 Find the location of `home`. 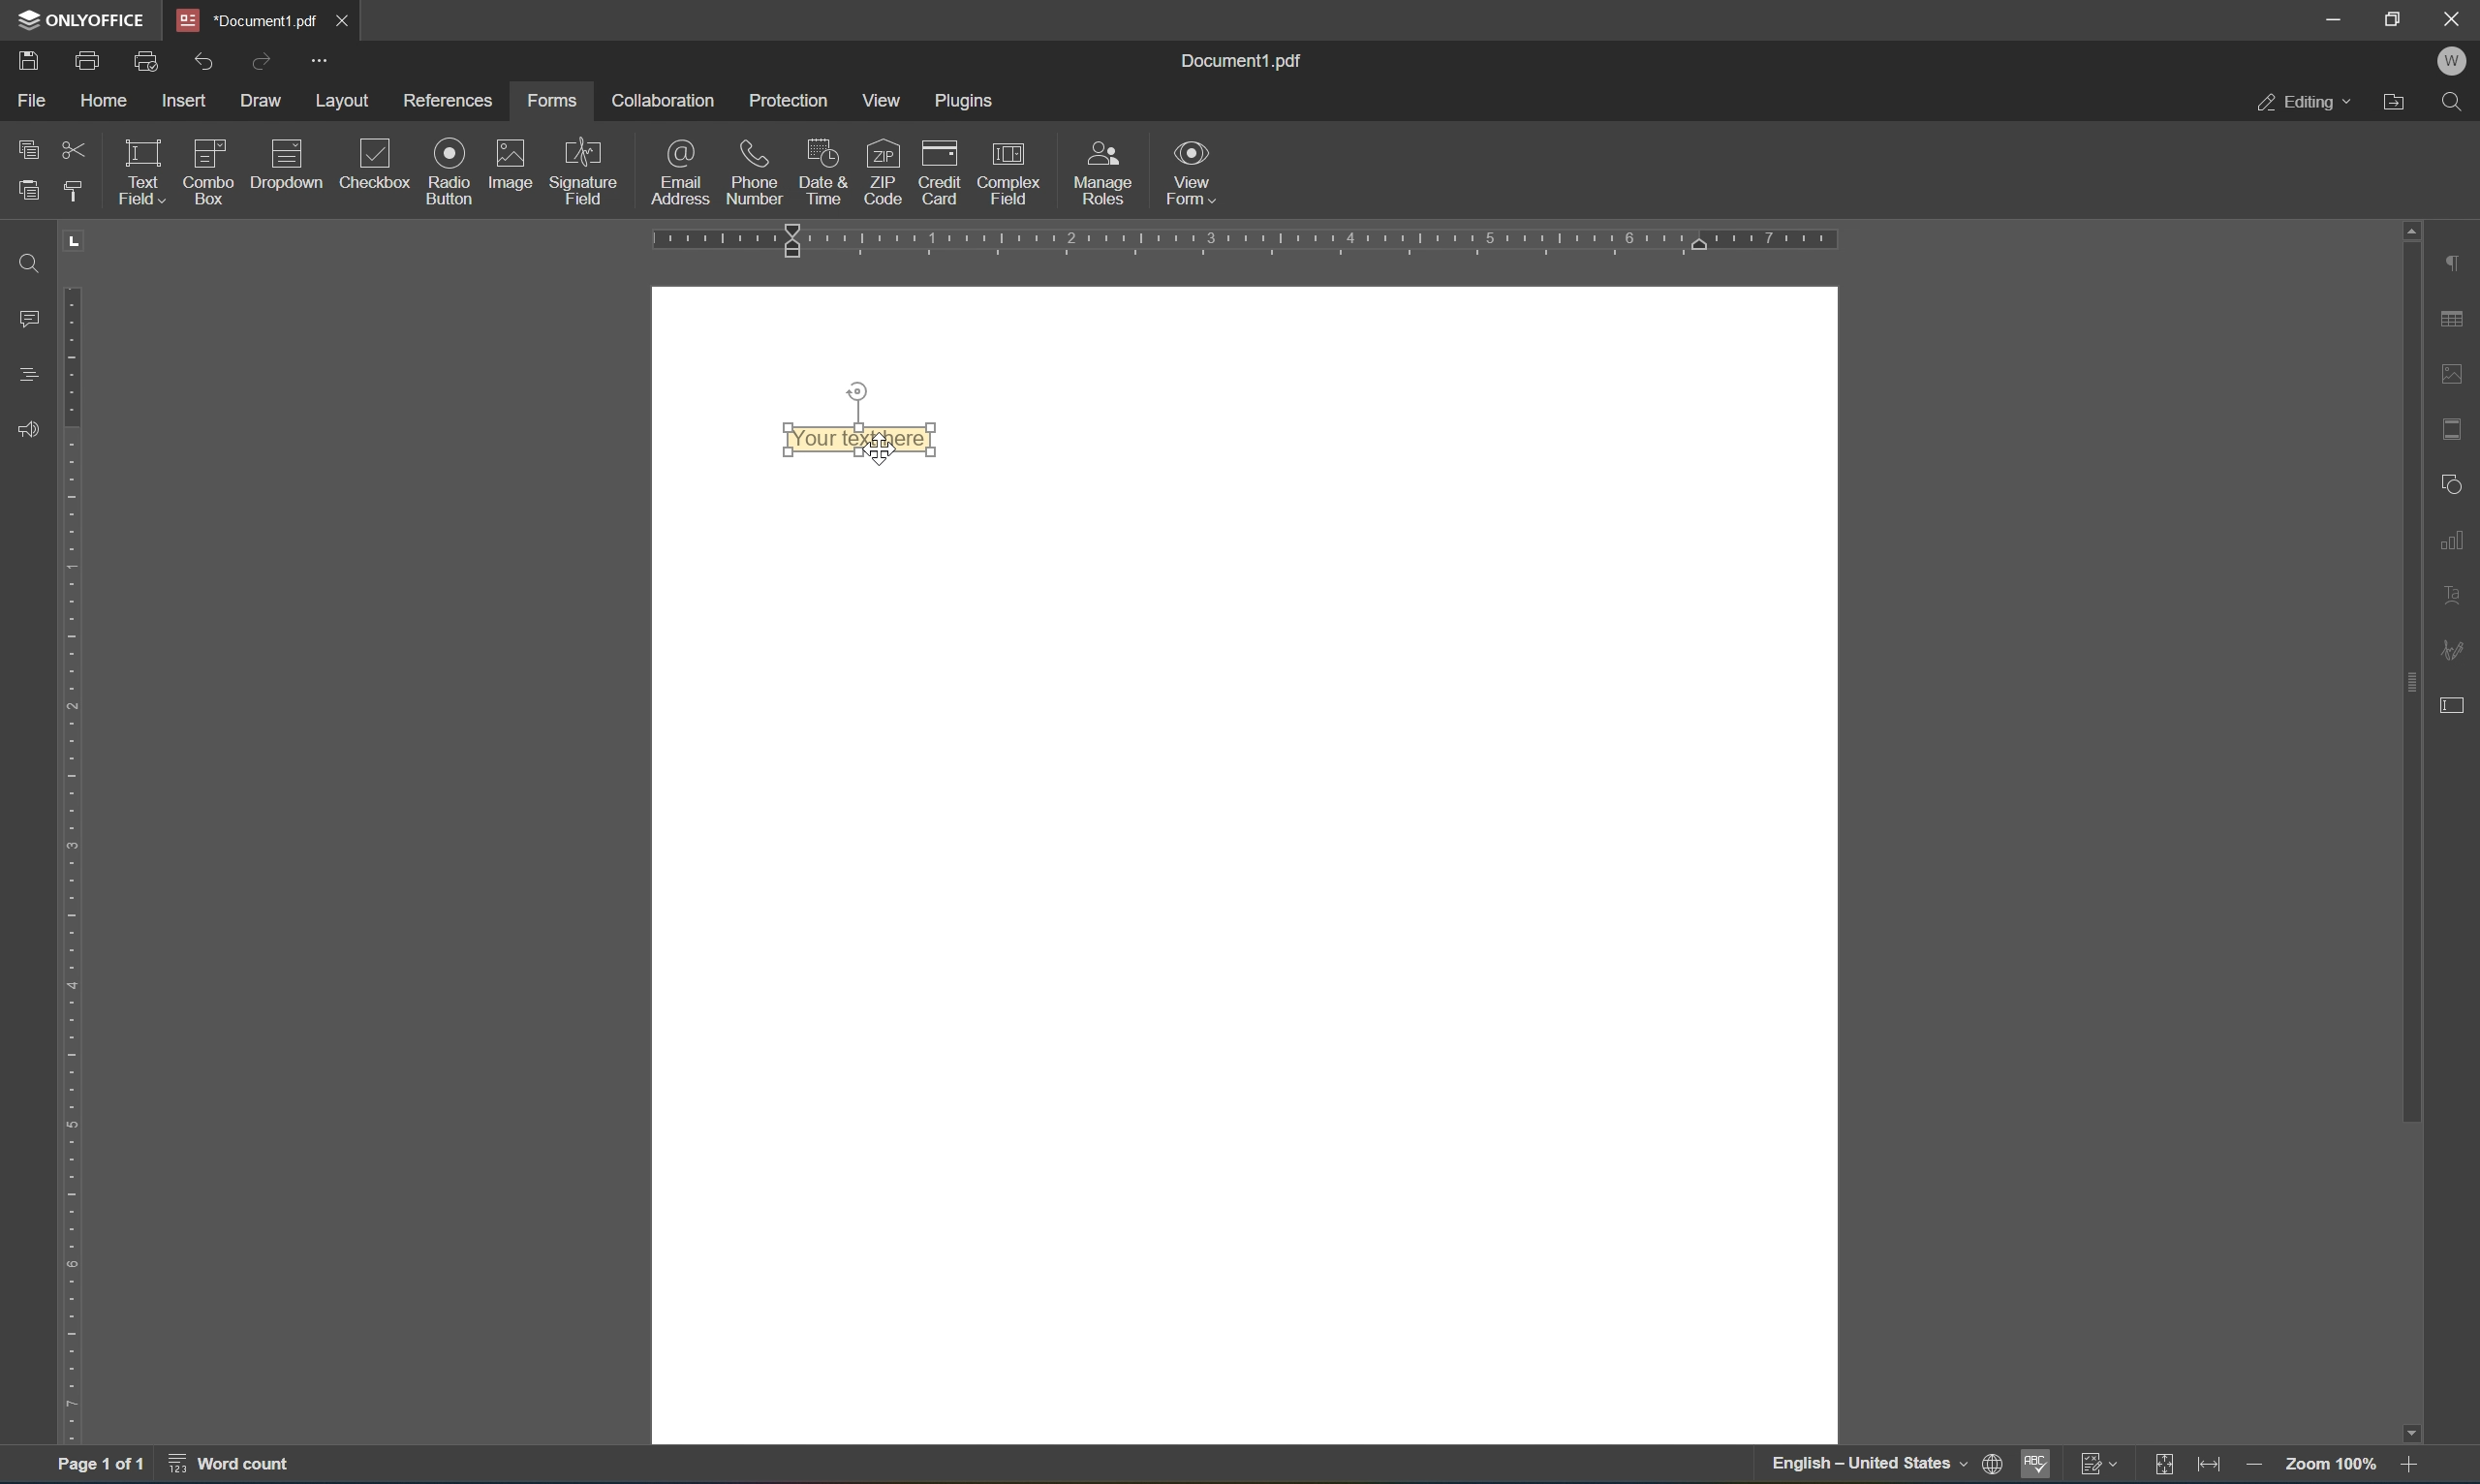

home is located at coordinates (106, 98).